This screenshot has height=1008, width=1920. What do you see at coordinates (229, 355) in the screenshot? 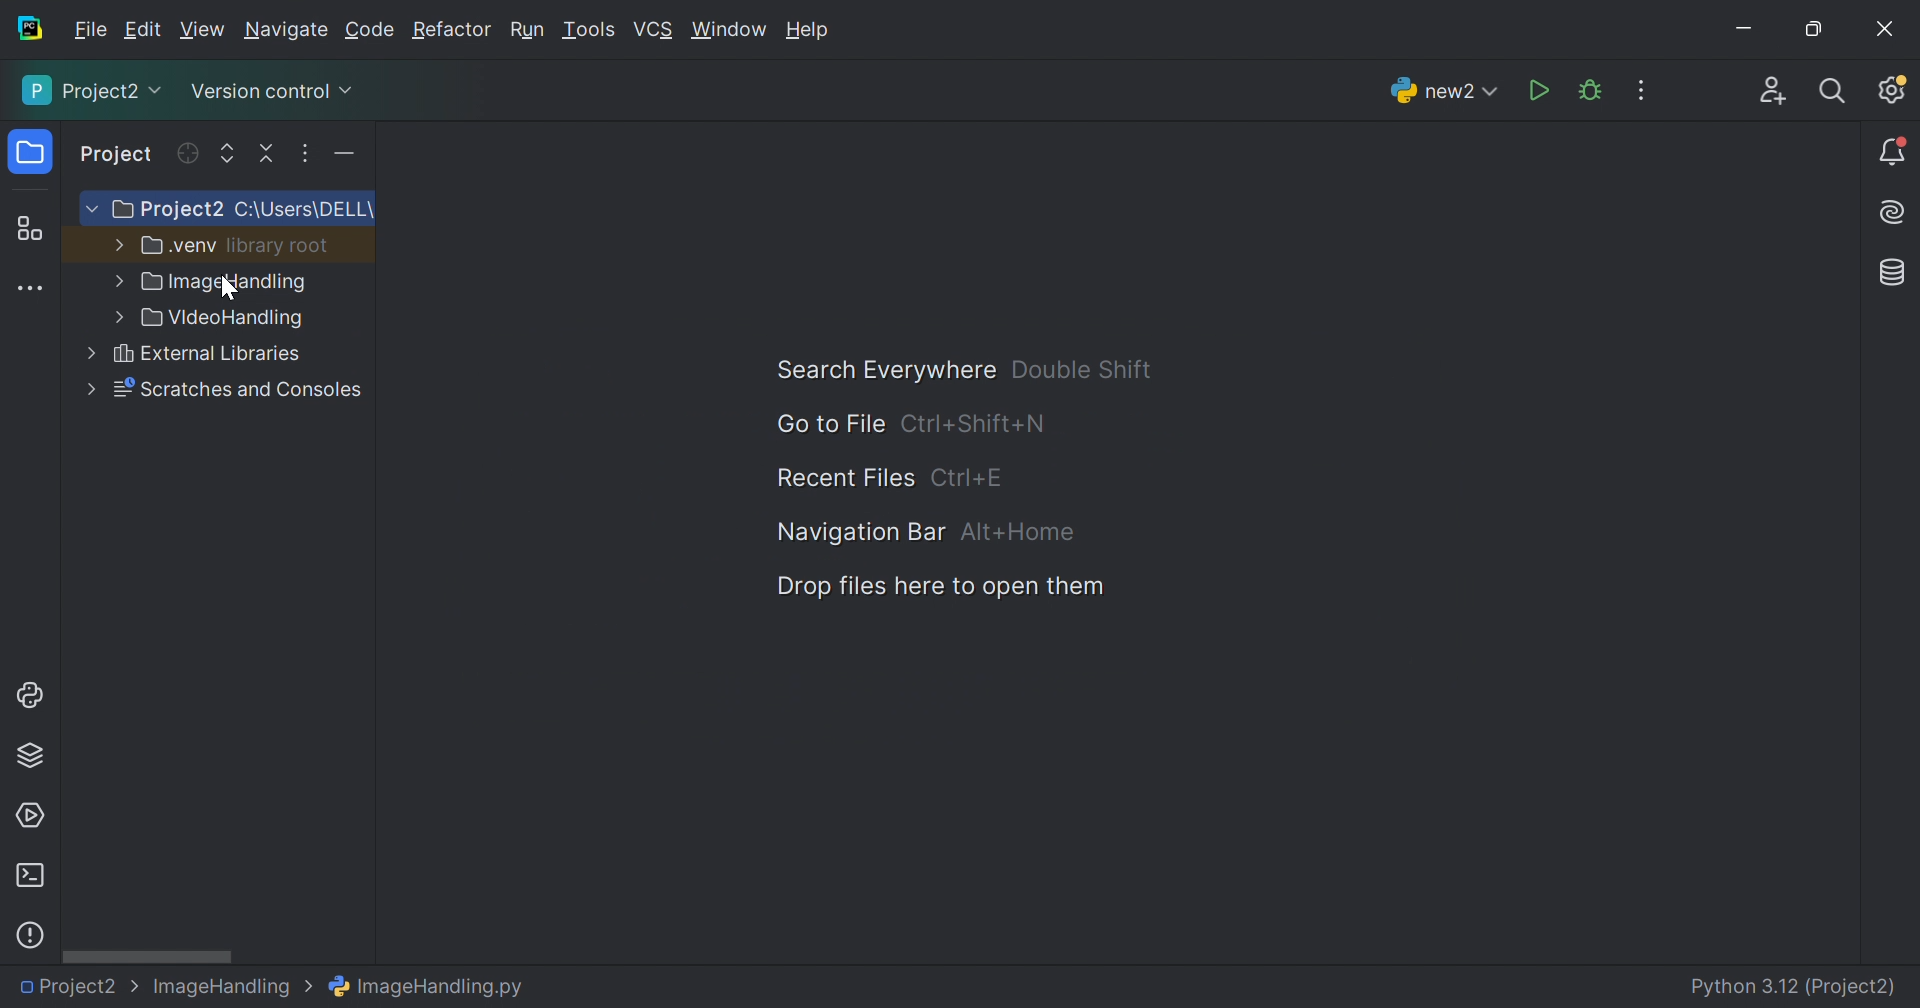
I see `VideiHandling.py` at bounding box center [229, 355].